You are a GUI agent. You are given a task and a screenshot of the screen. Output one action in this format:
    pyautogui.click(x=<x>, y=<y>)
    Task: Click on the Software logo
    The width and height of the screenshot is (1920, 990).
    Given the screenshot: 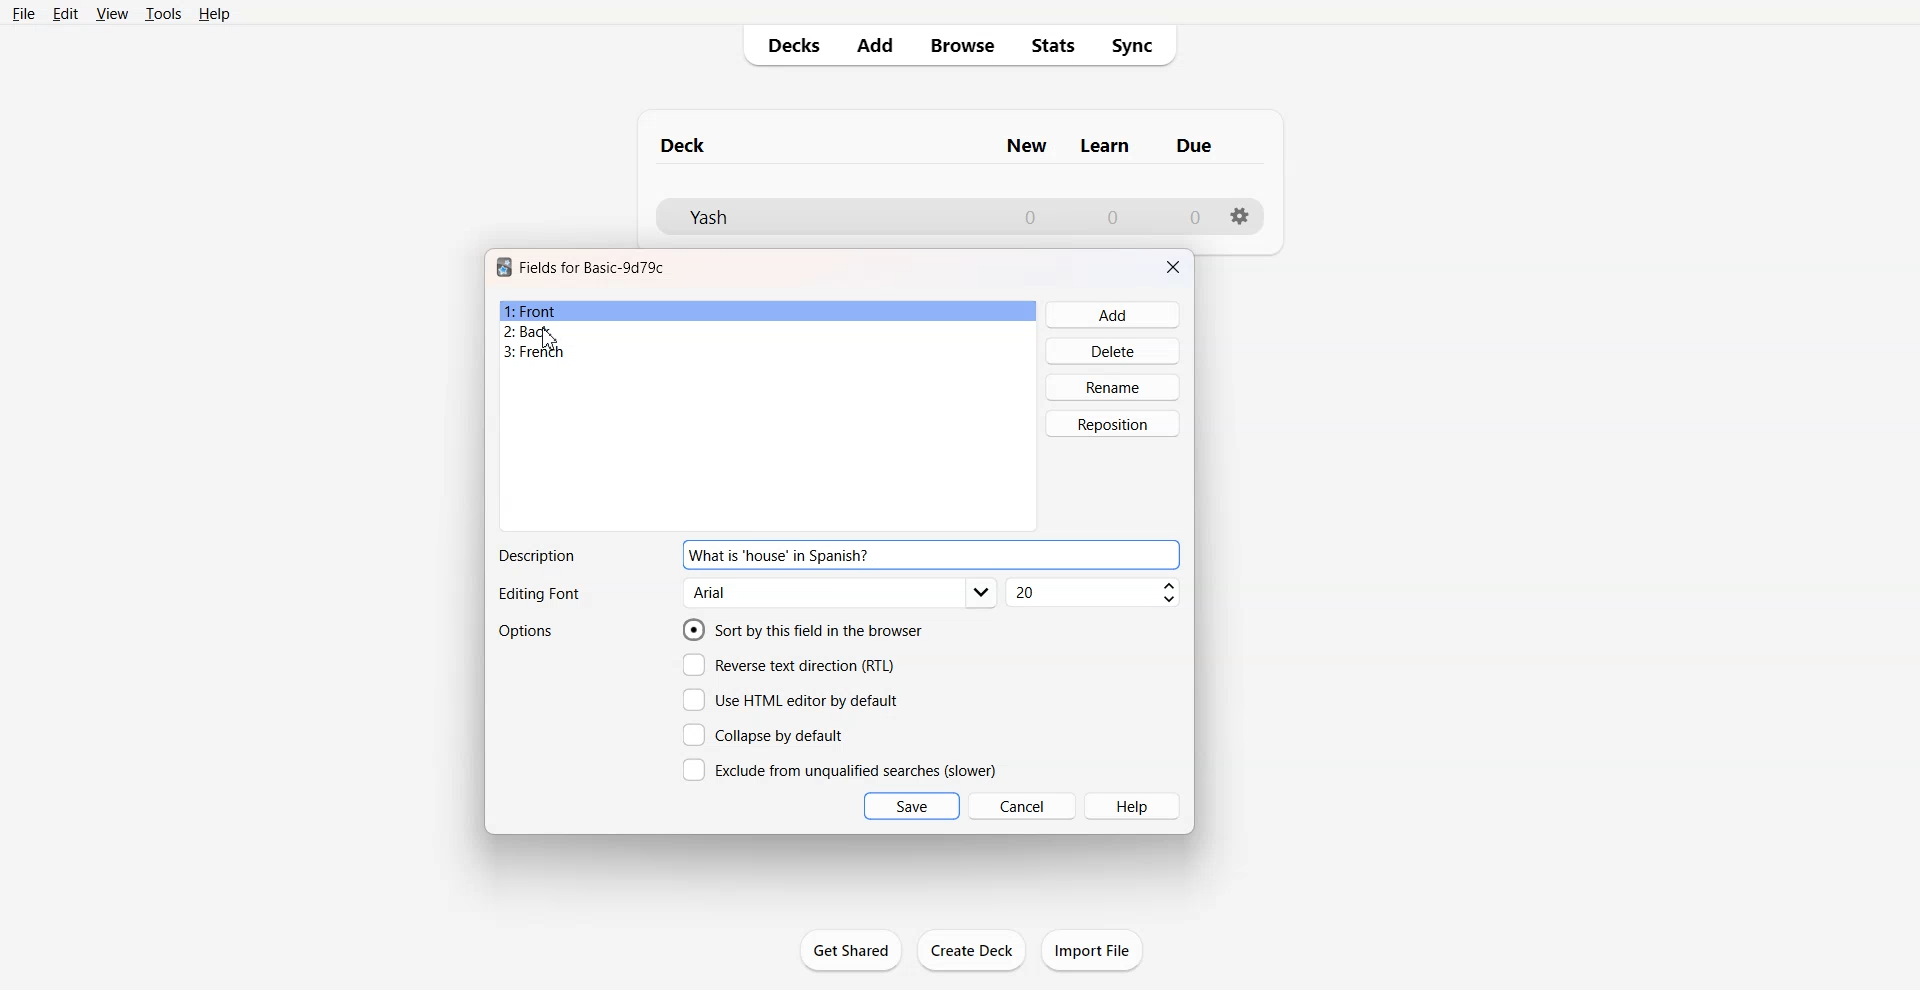 What is the action you would take?
    pyautogui.click(x=504, y=267)
    